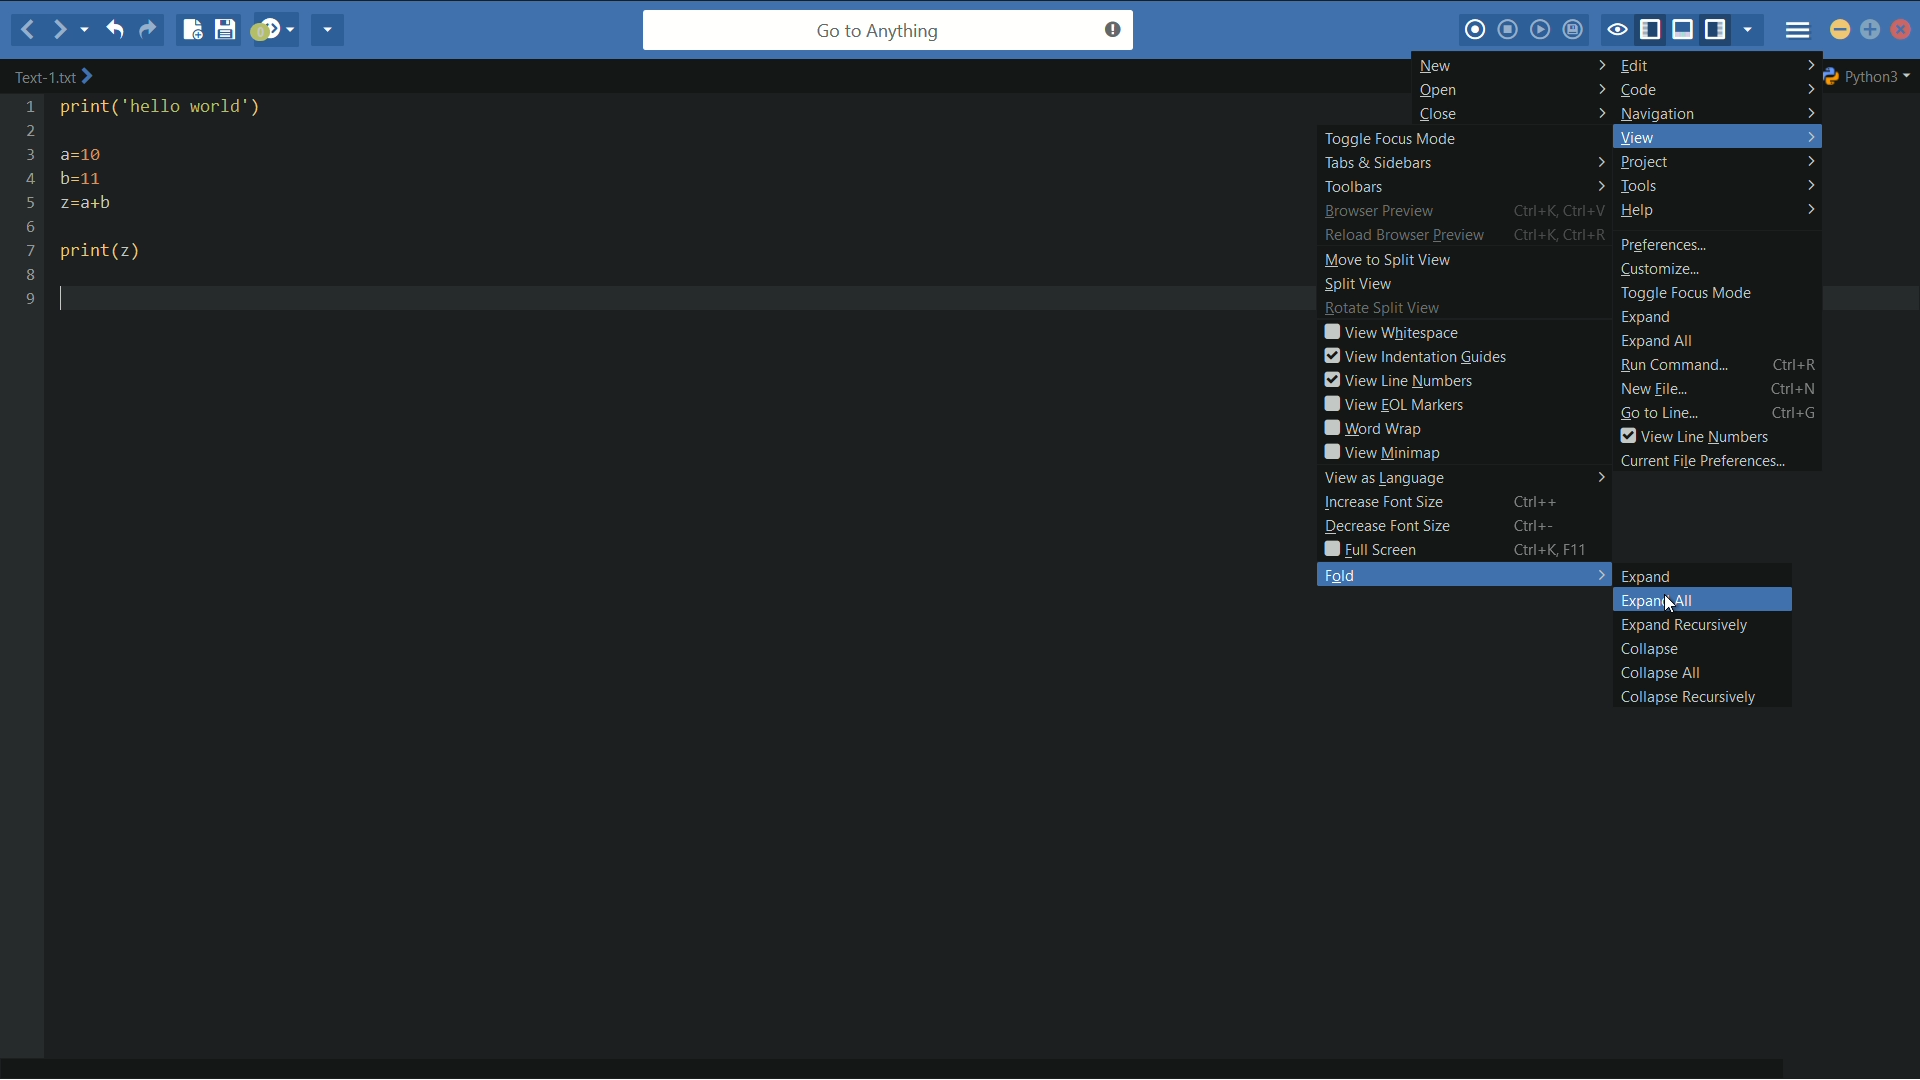 Image resolution: width=1920 pixels, height=1080 pixels. Describe the element at coordinates (1720, 66) in the screenshot. I see `edit` at that location.